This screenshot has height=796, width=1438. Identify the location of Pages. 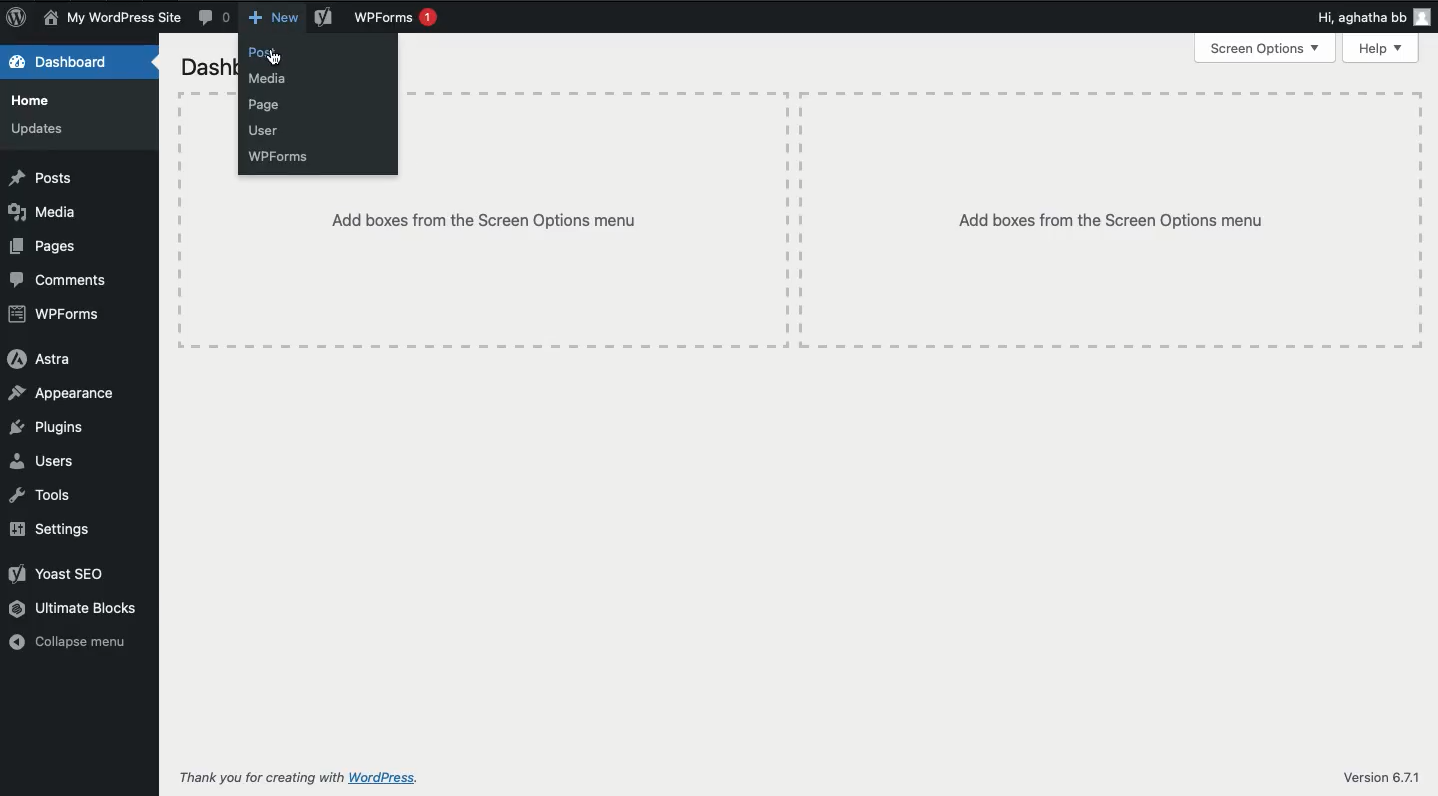
(45, 246).